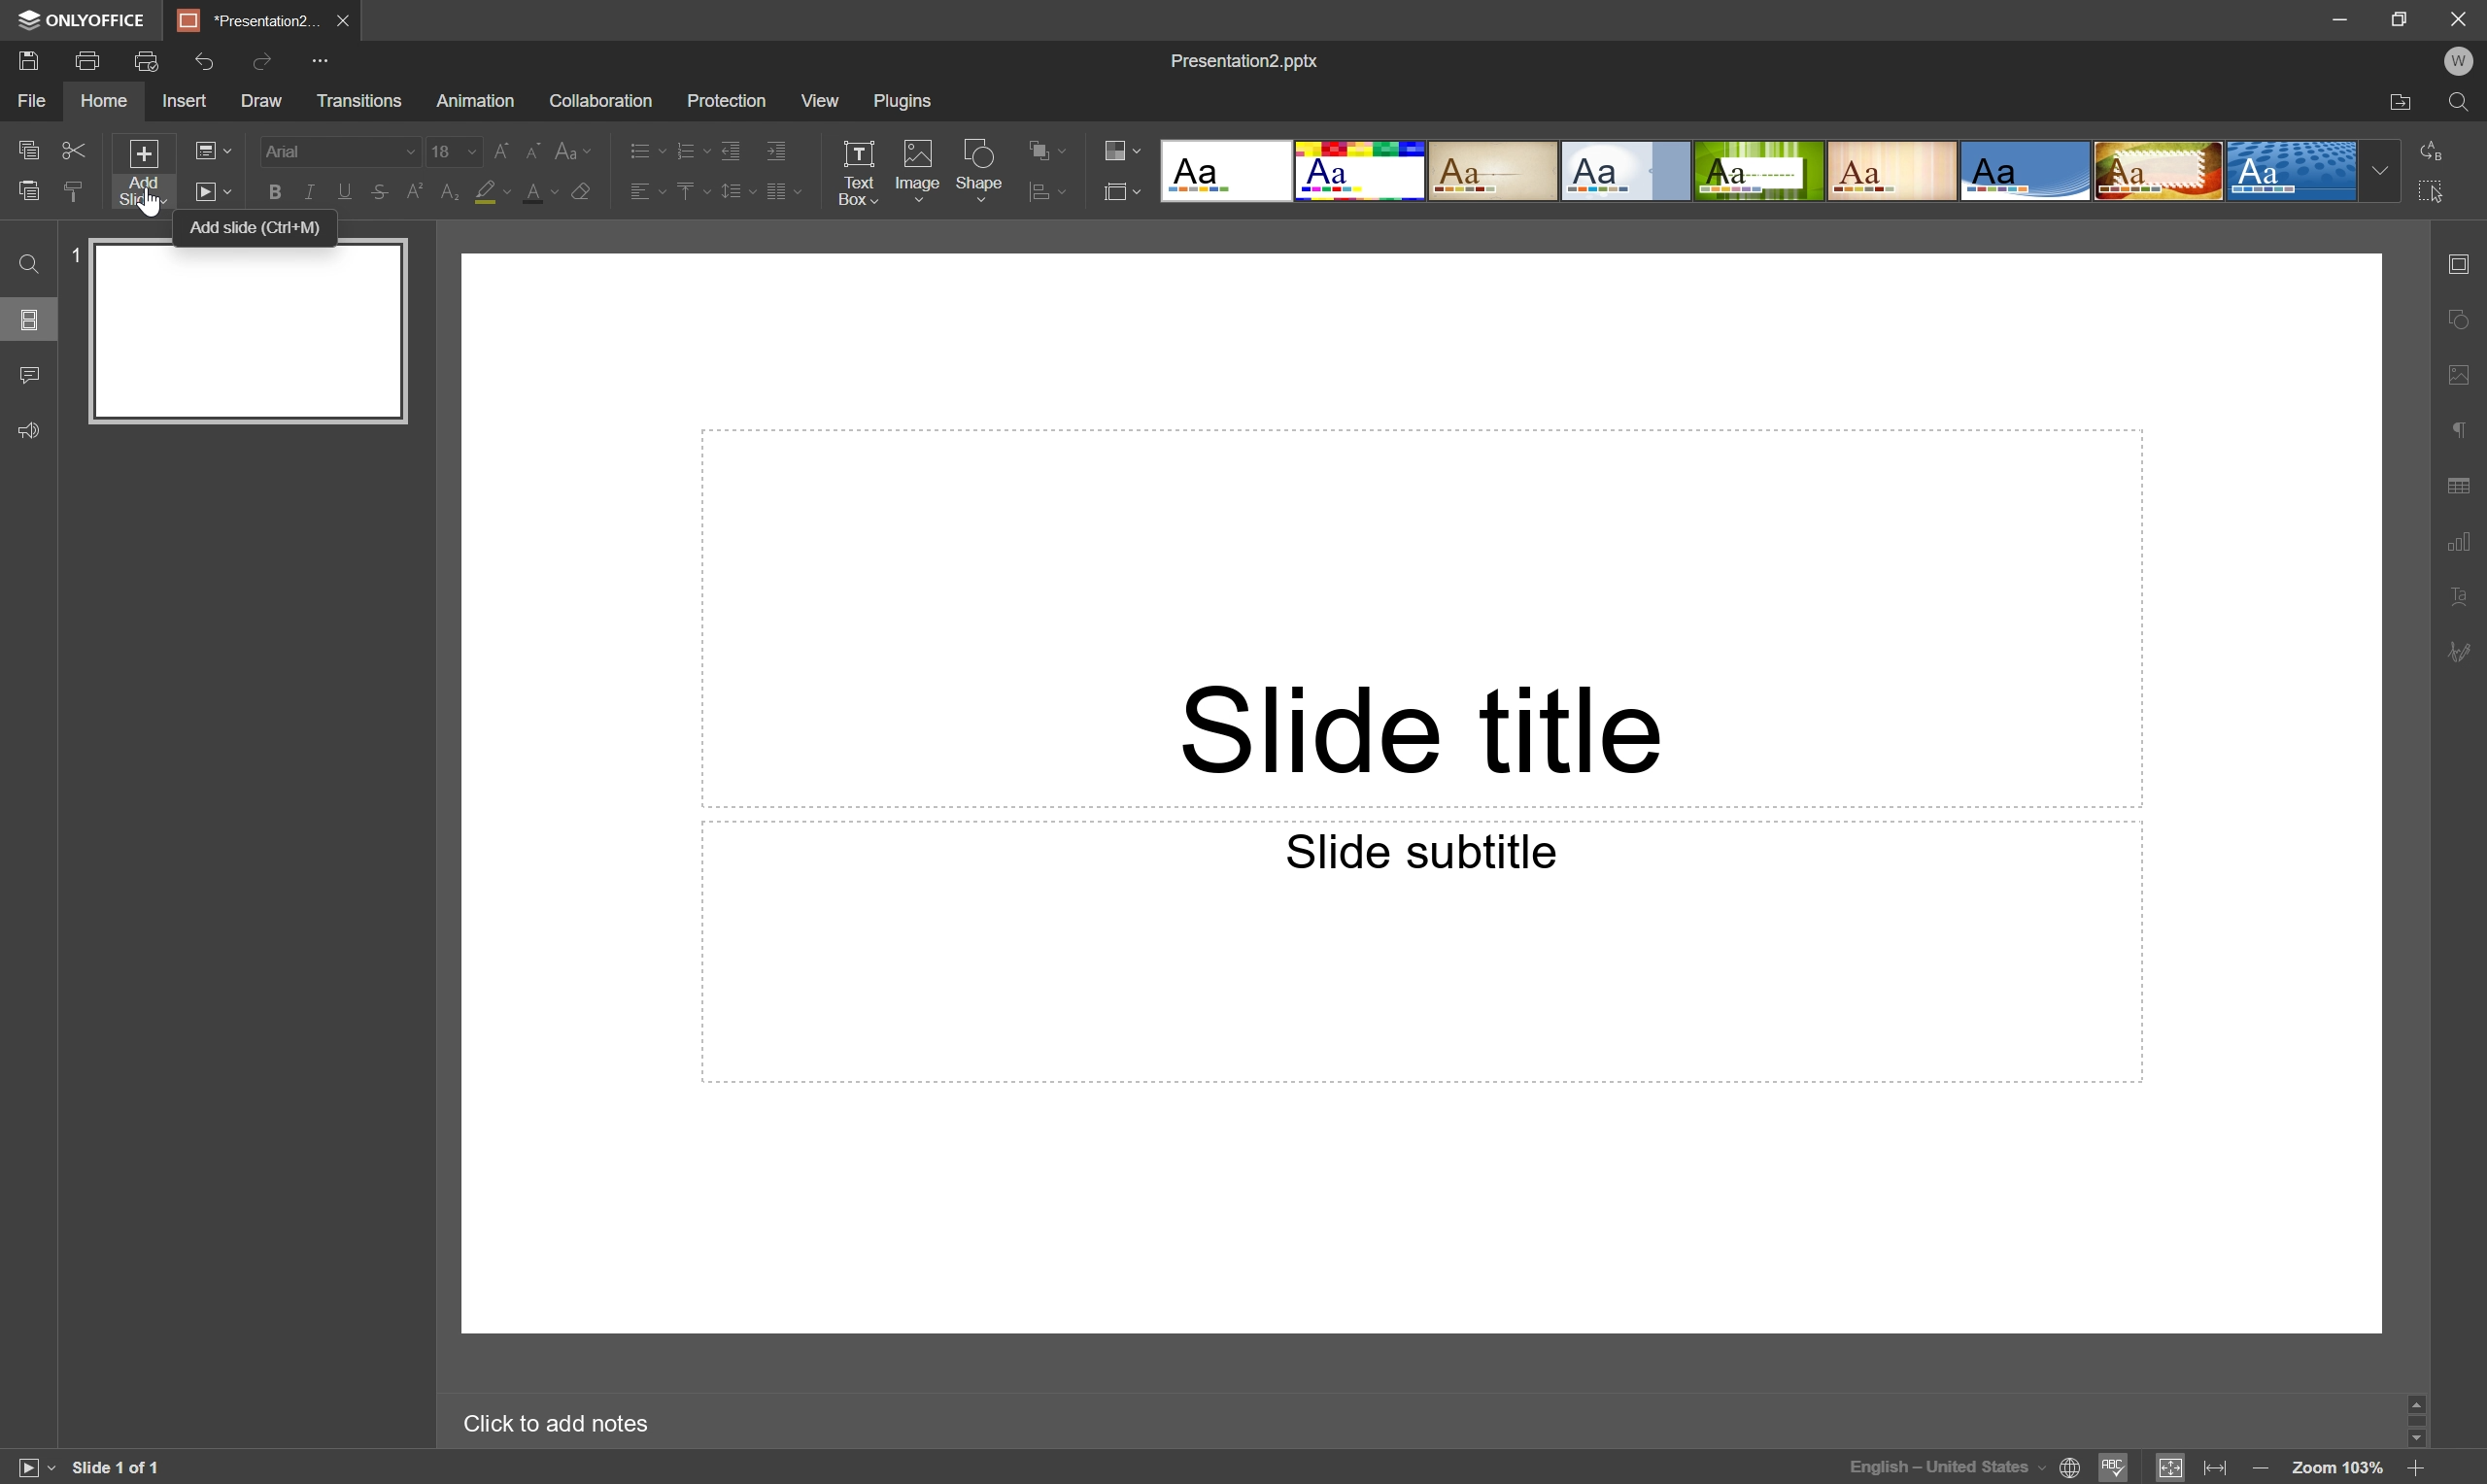 The width and height of the screenshot is (2487, 1484). Describe the element at coordinates (735, 196) in the screenshot. I see `Line spacing` at that location.